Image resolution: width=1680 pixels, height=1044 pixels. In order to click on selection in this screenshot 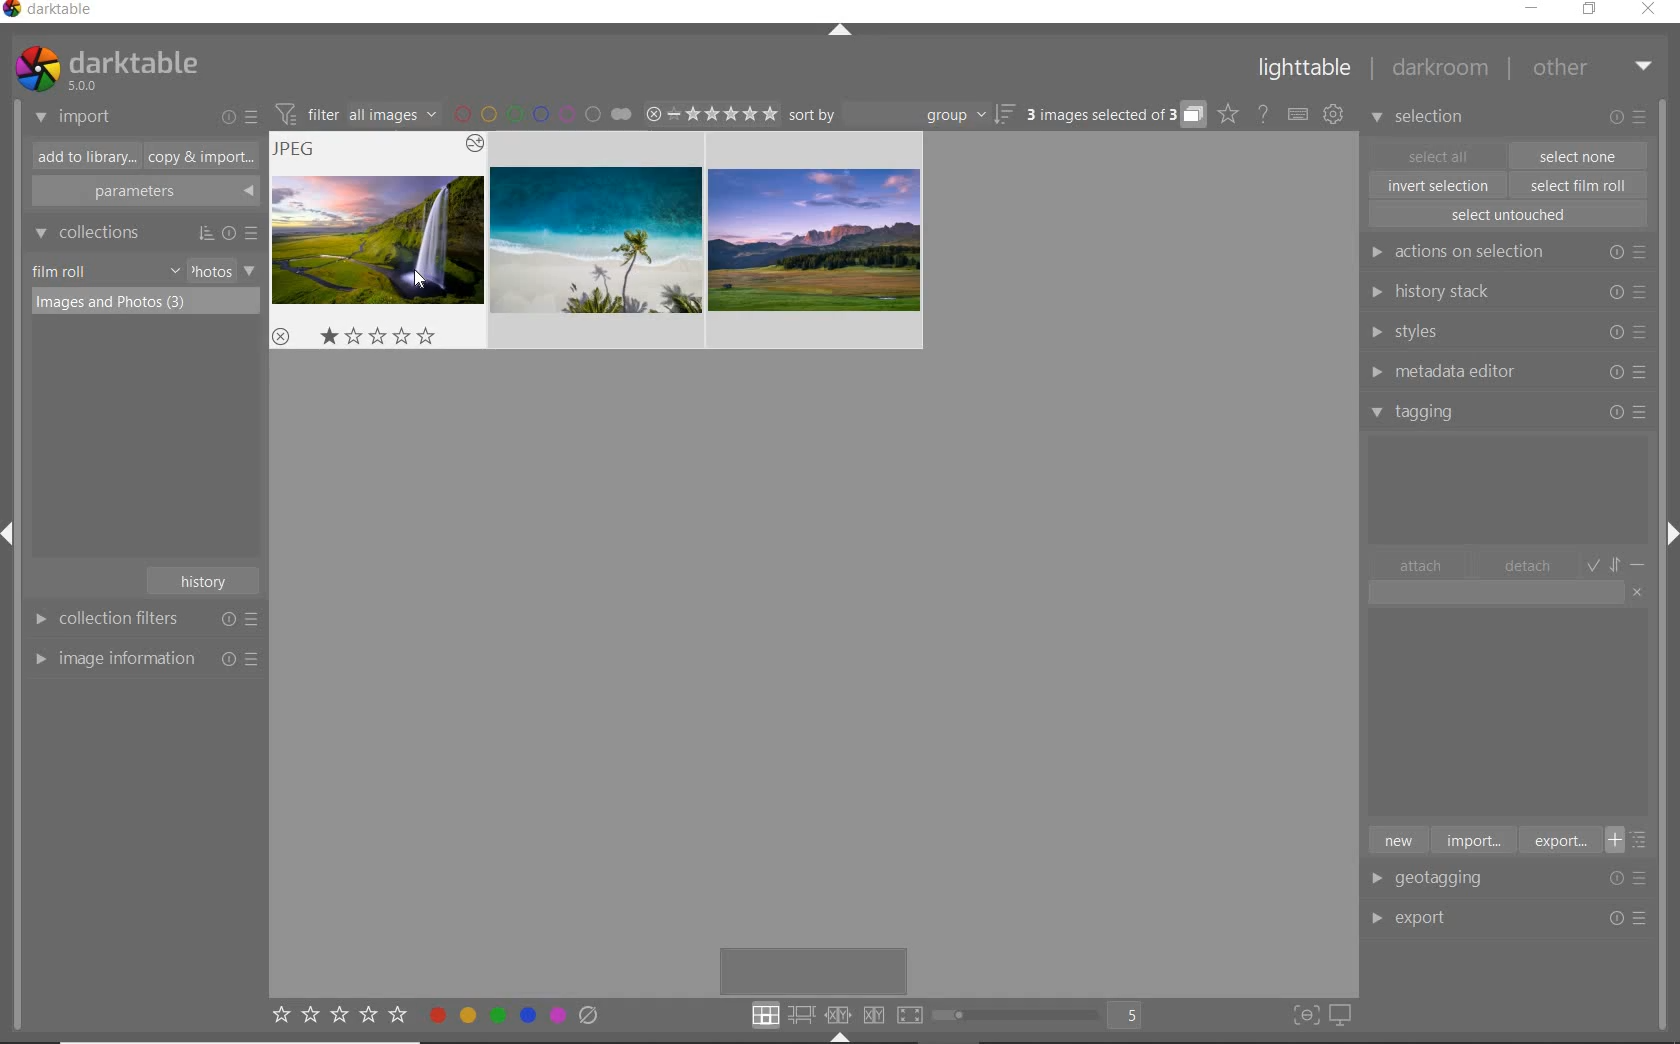, I will do `click(1420, 119)`.